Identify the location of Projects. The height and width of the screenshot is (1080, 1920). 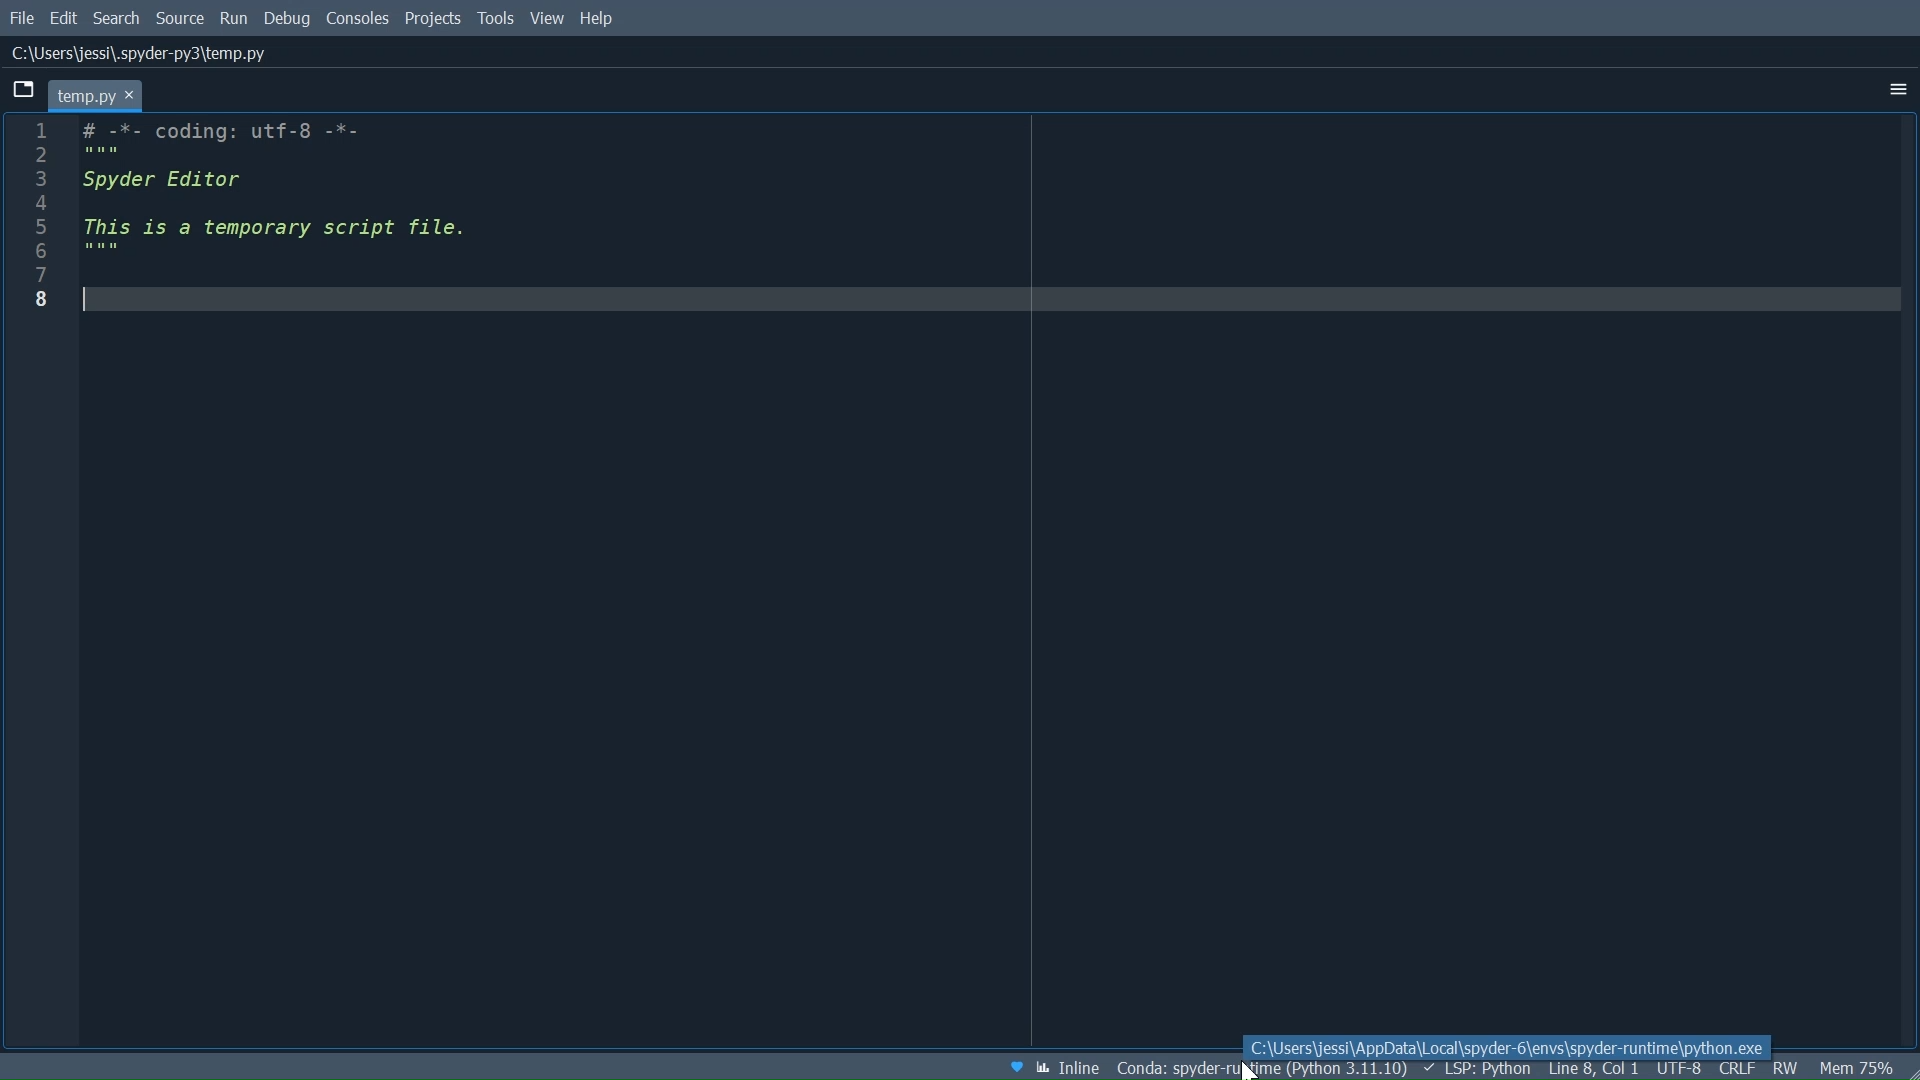
(434, 19).